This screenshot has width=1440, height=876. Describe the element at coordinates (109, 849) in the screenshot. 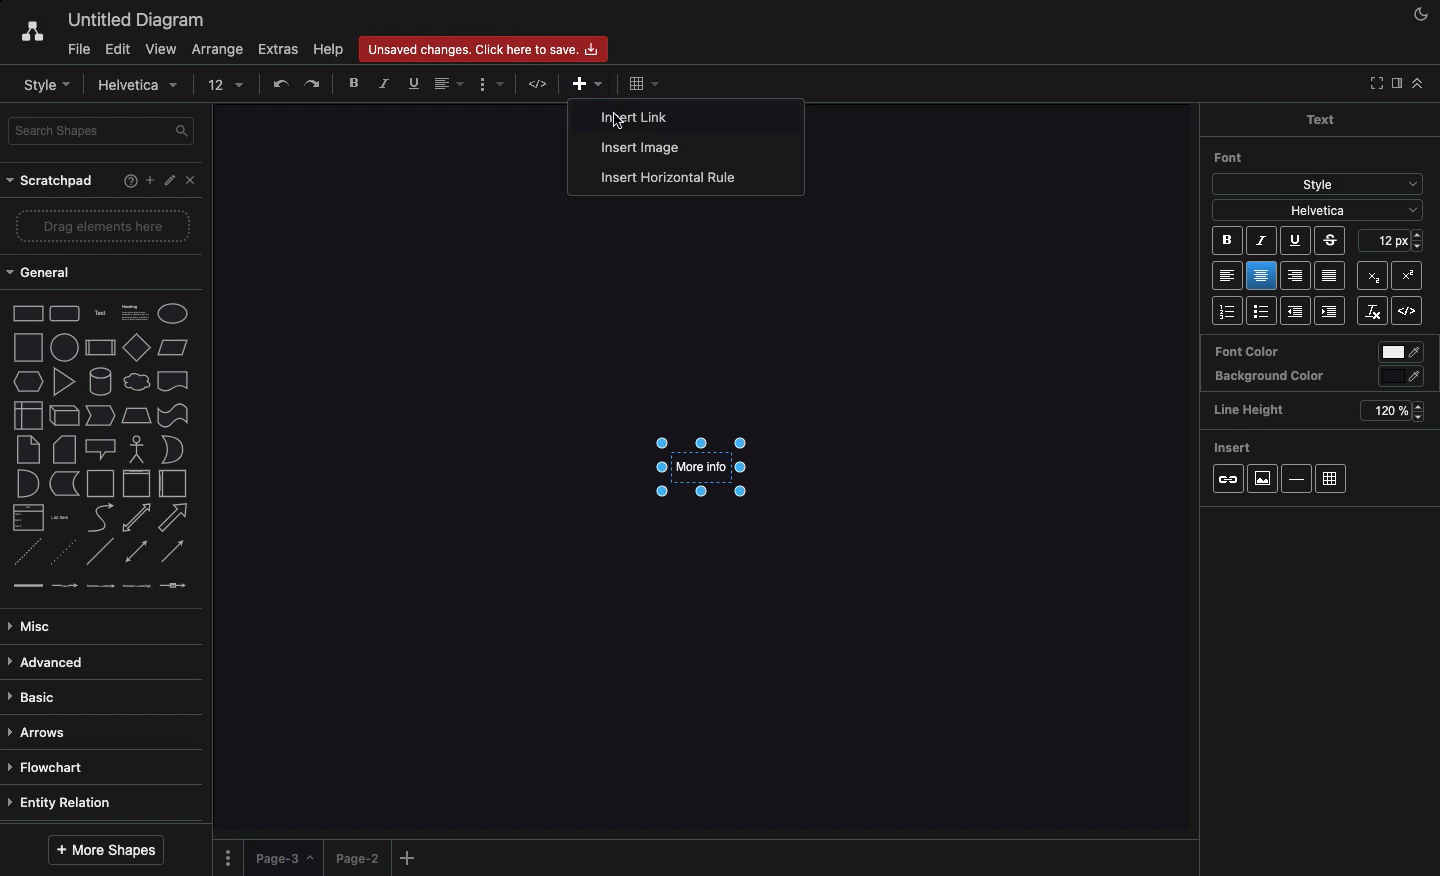

I see `More shapes` at that location.